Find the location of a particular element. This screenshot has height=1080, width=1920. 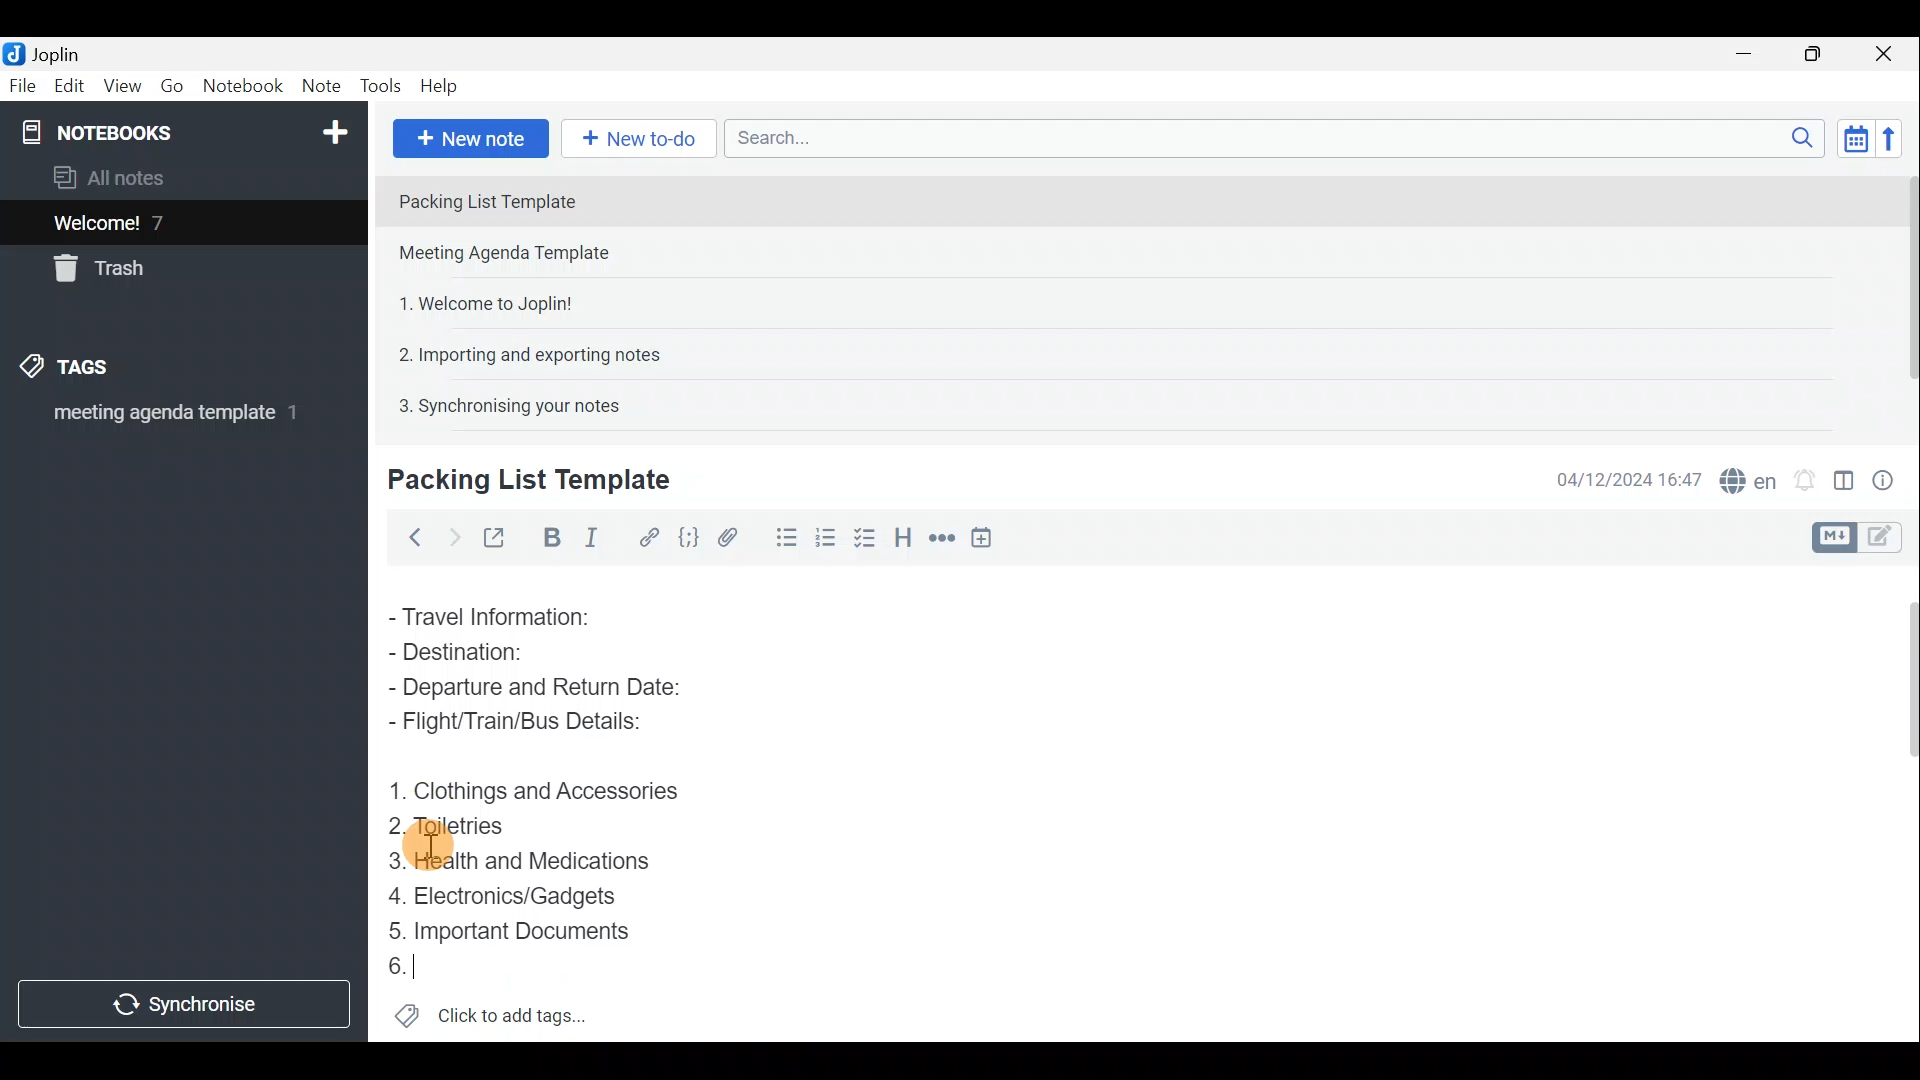

meeting agenda template is located at coordinates (172, 419).